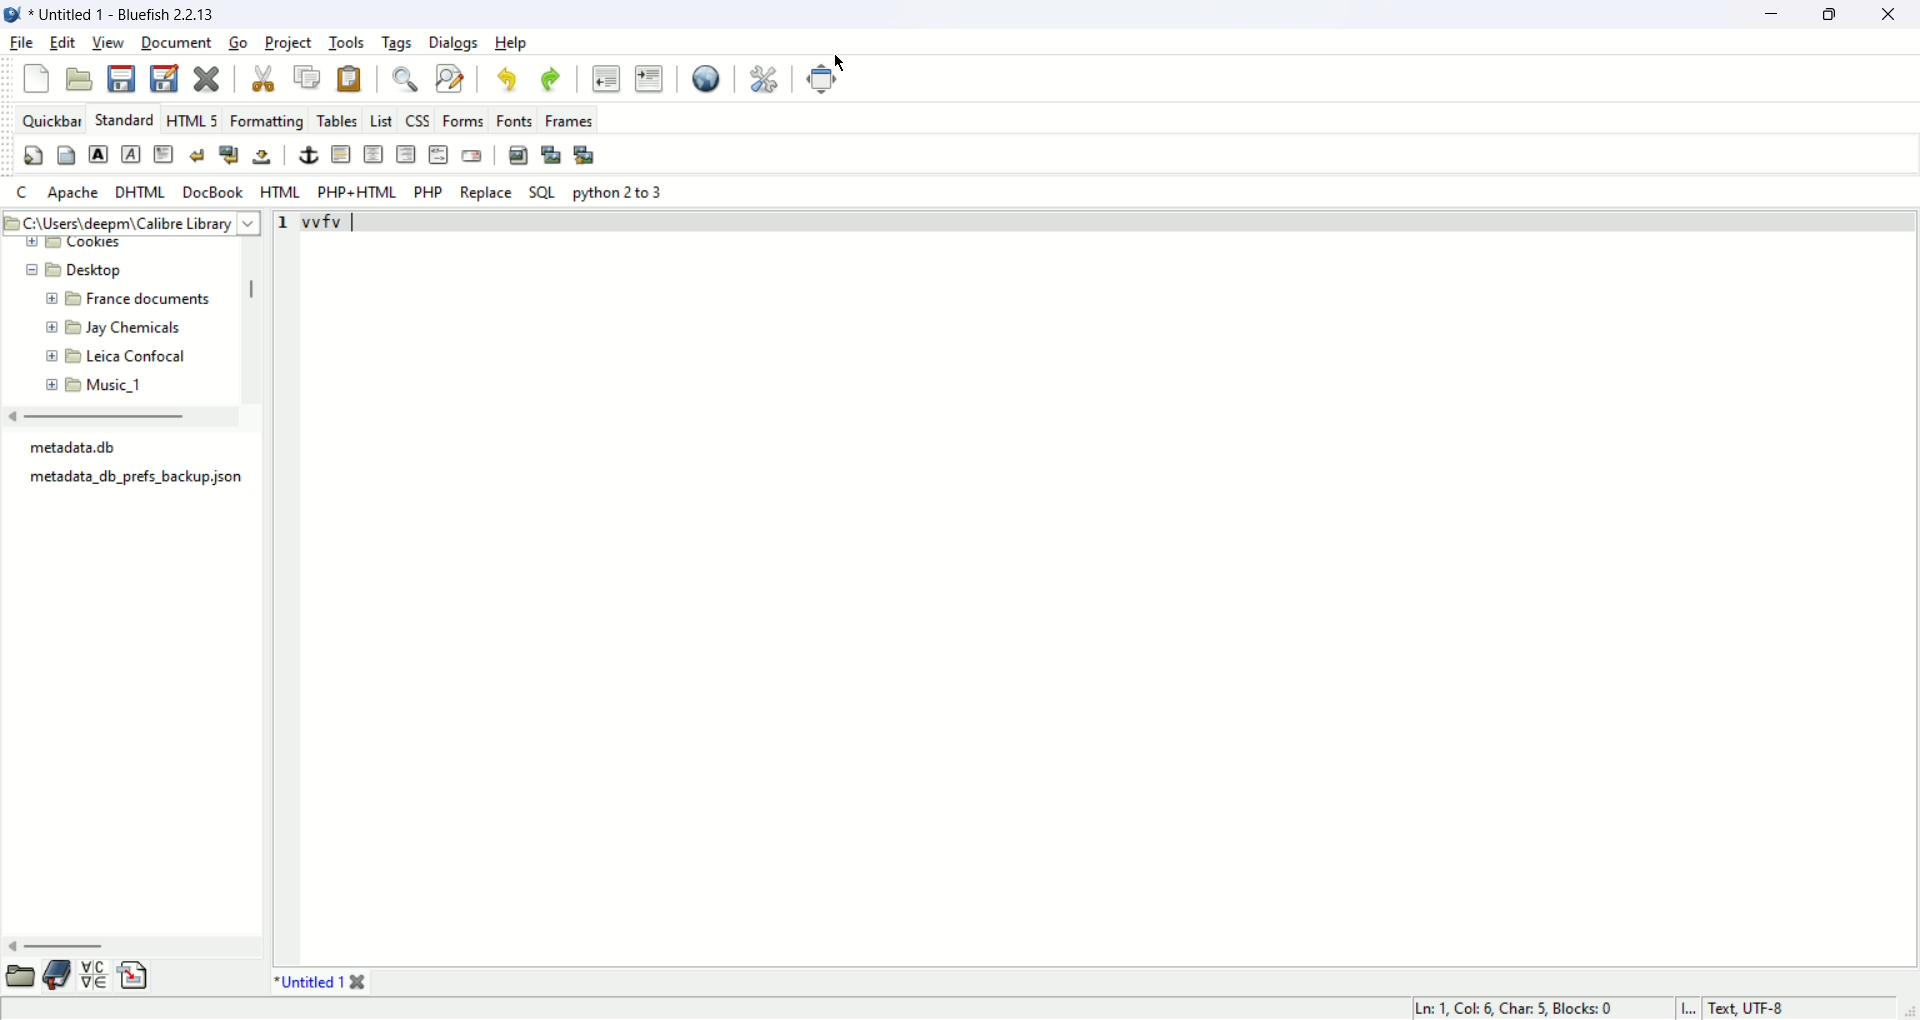 The height and width of the screenshot is (1020, 1920). I want to click on quickstart, so click(29, 154).